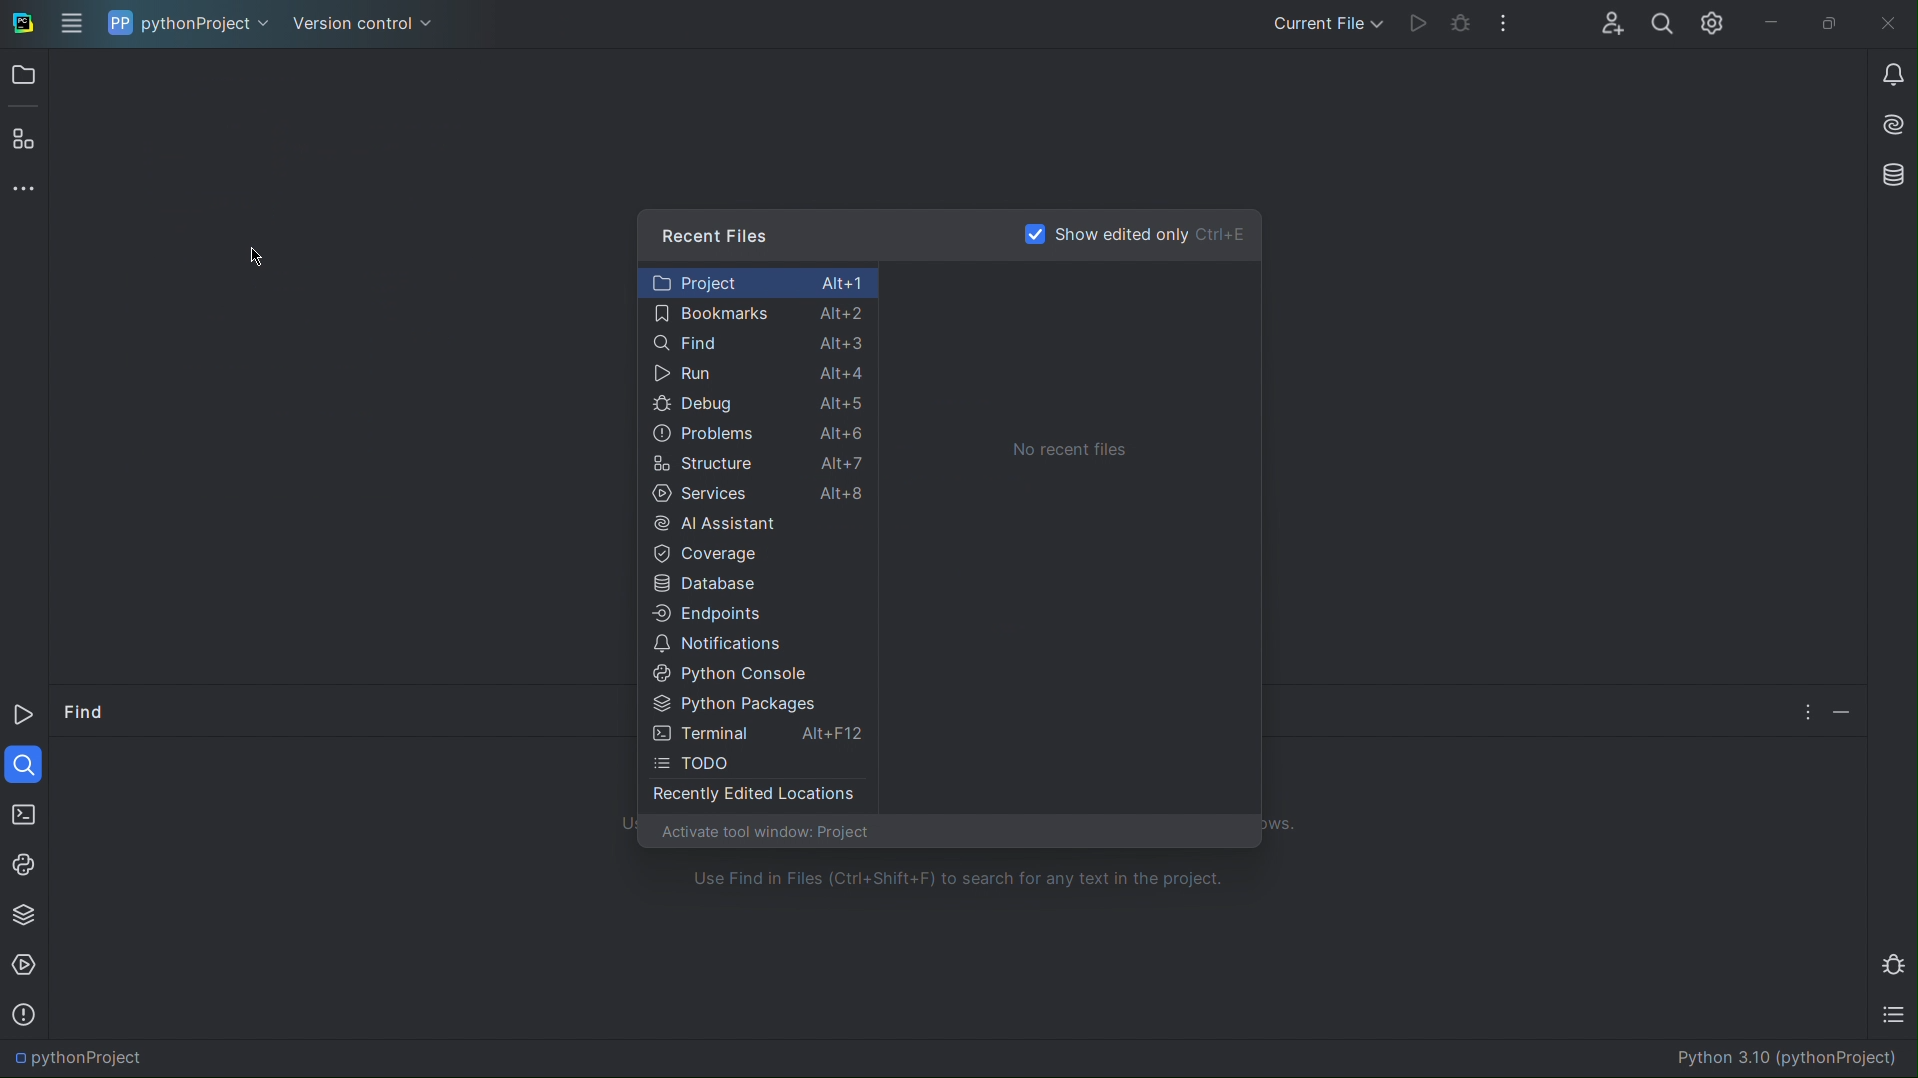 This screenshot has height=1078, width=1918. What do you see at coordinates (1803, 709) in the screenshot?
I see `More` at bounding box center [1803, 709].